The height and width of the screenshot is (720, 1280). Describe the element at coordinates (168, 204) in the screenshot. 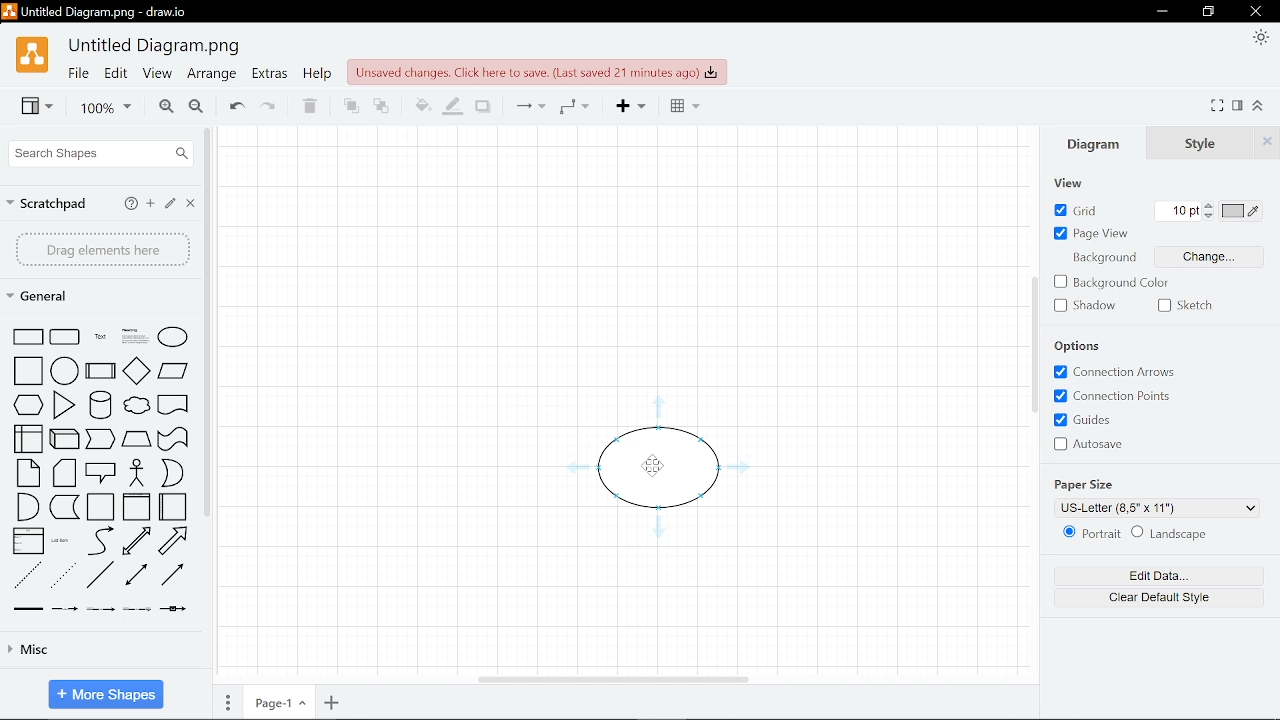

I see `Edit` at that location.